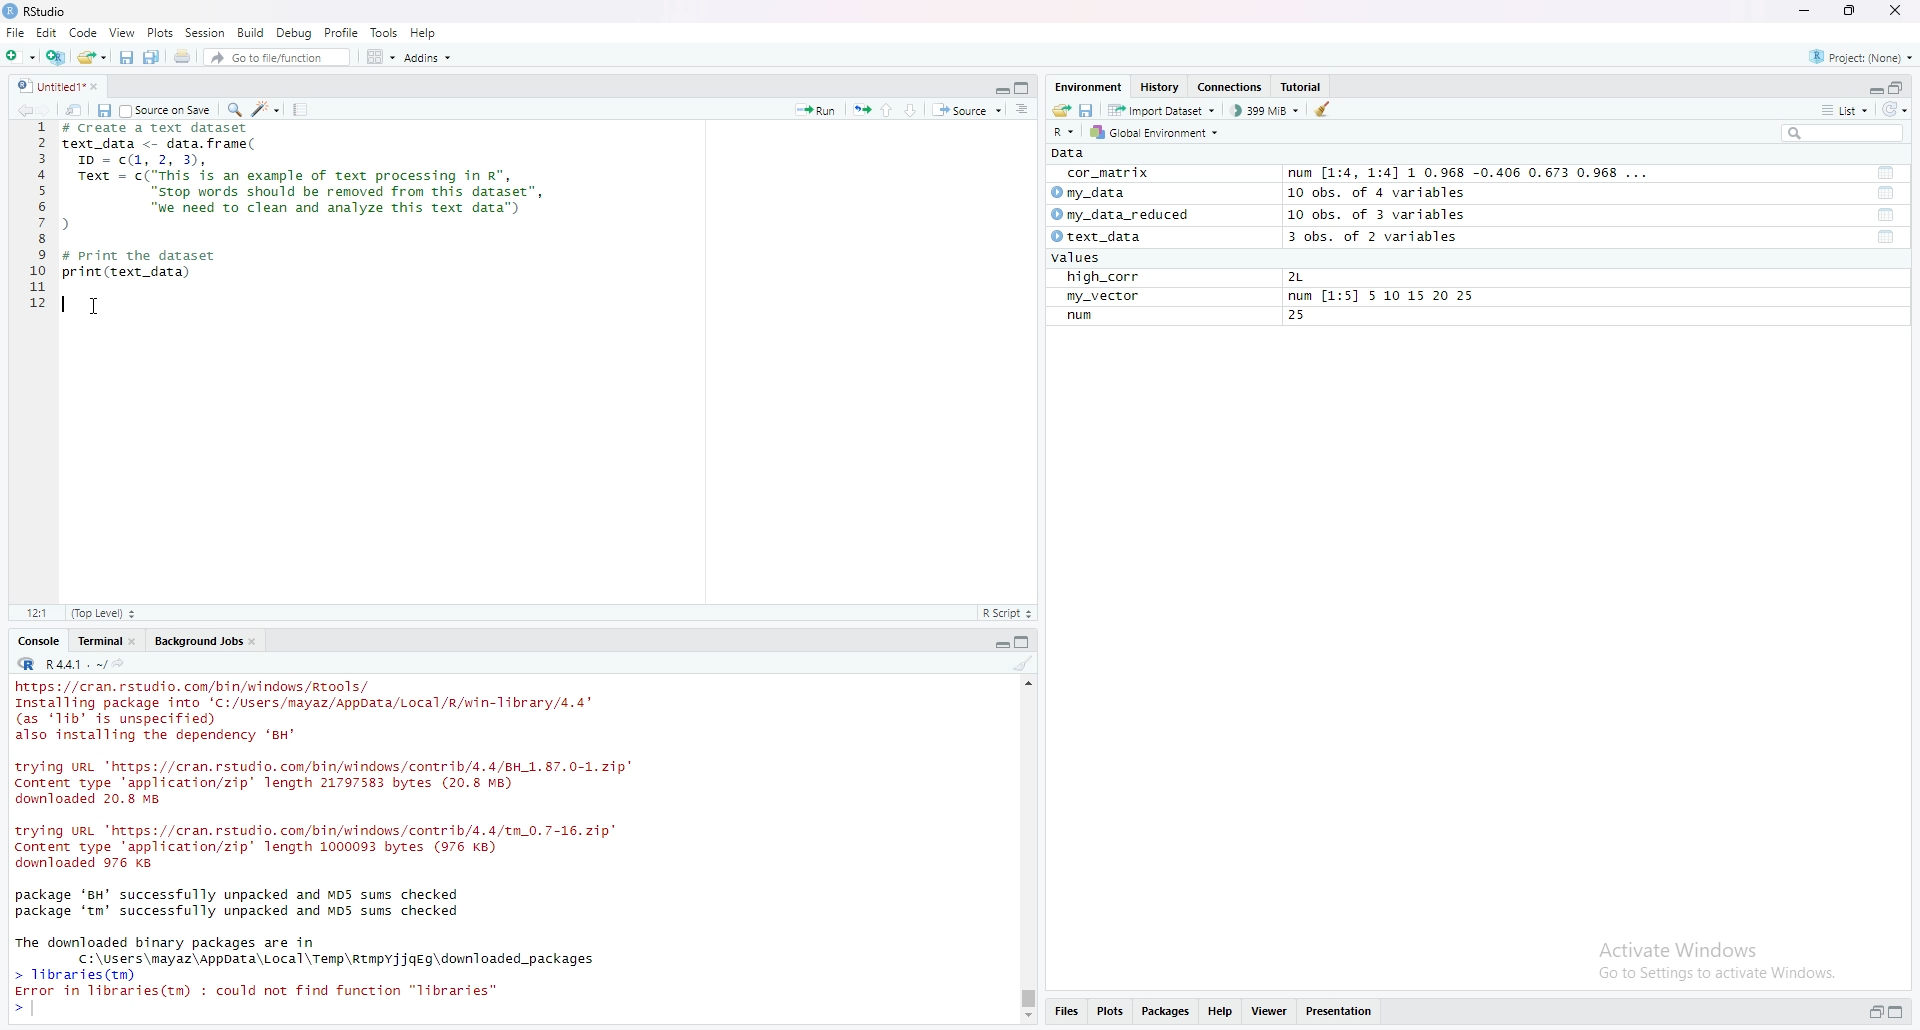 This screenshot has height=1030, width=1920. Describe the element at coordinates (37, 13) in the screenshot. I see `rstudio` at that location.